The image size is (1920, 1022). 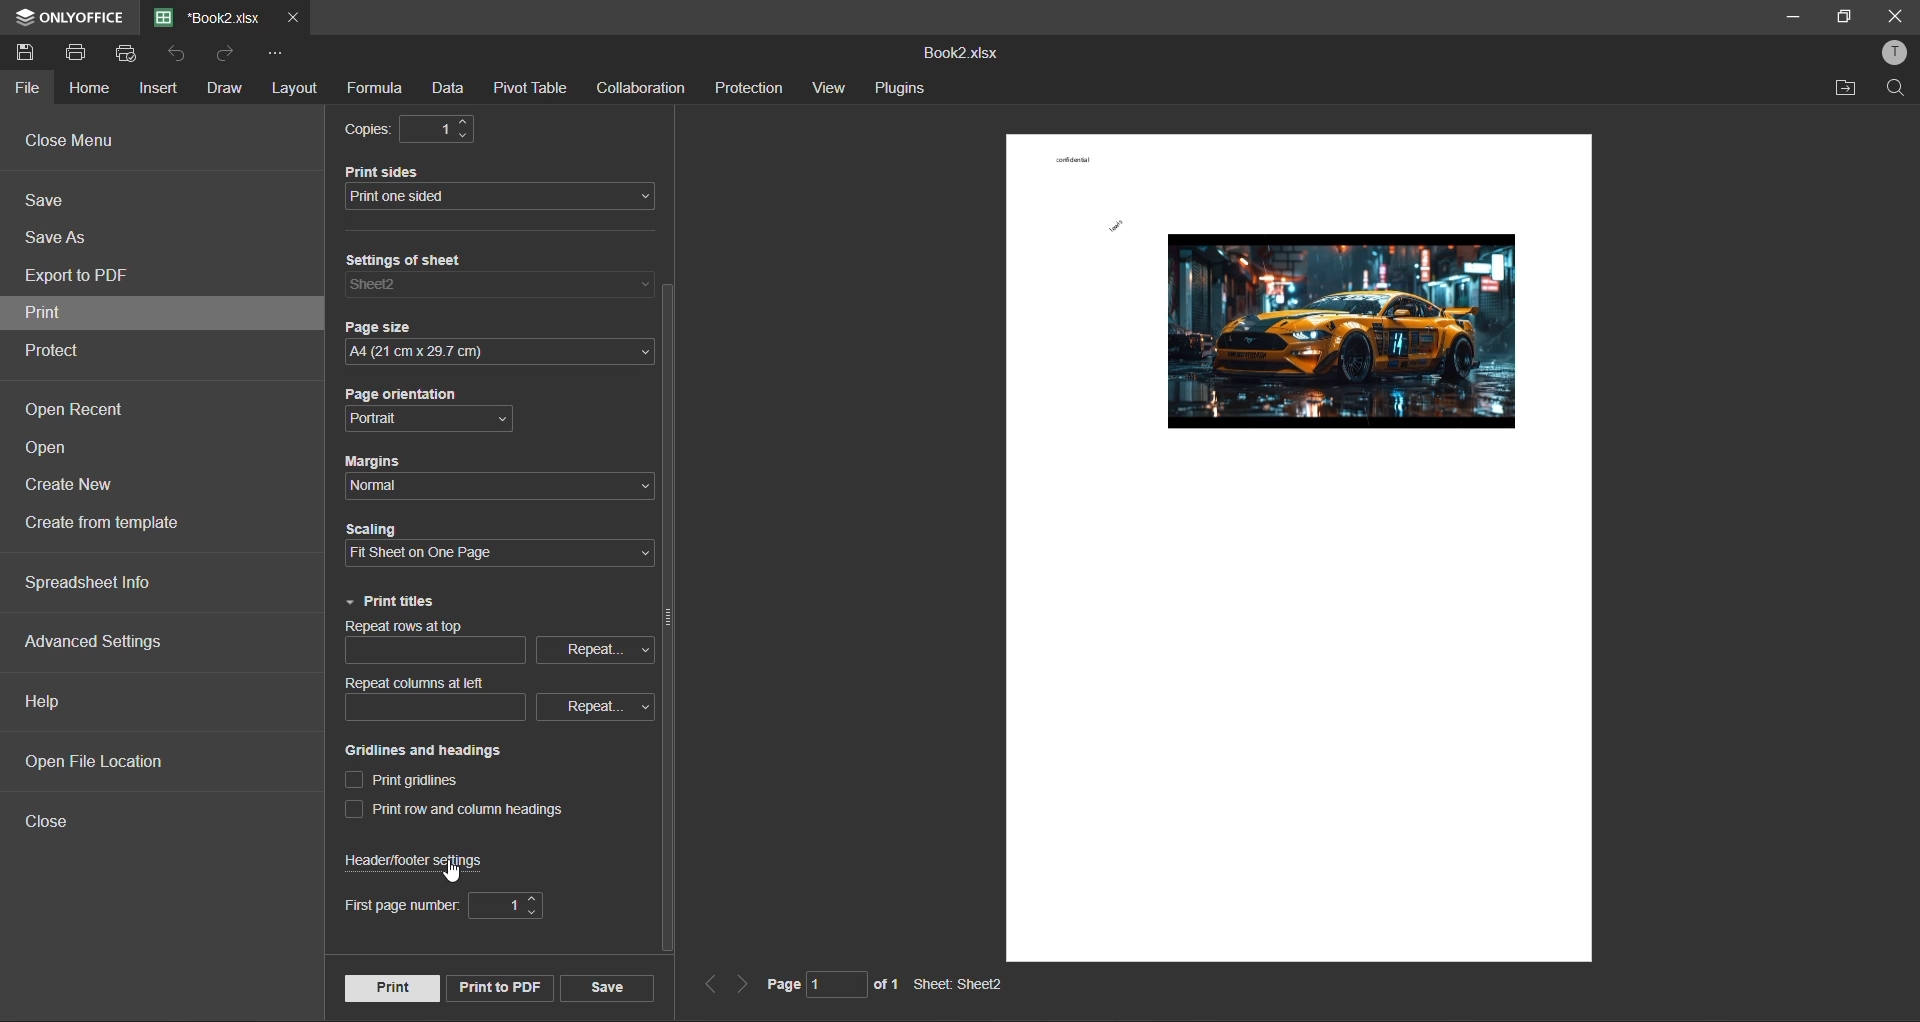 I want to click on save as , so click(x=65, y=235).